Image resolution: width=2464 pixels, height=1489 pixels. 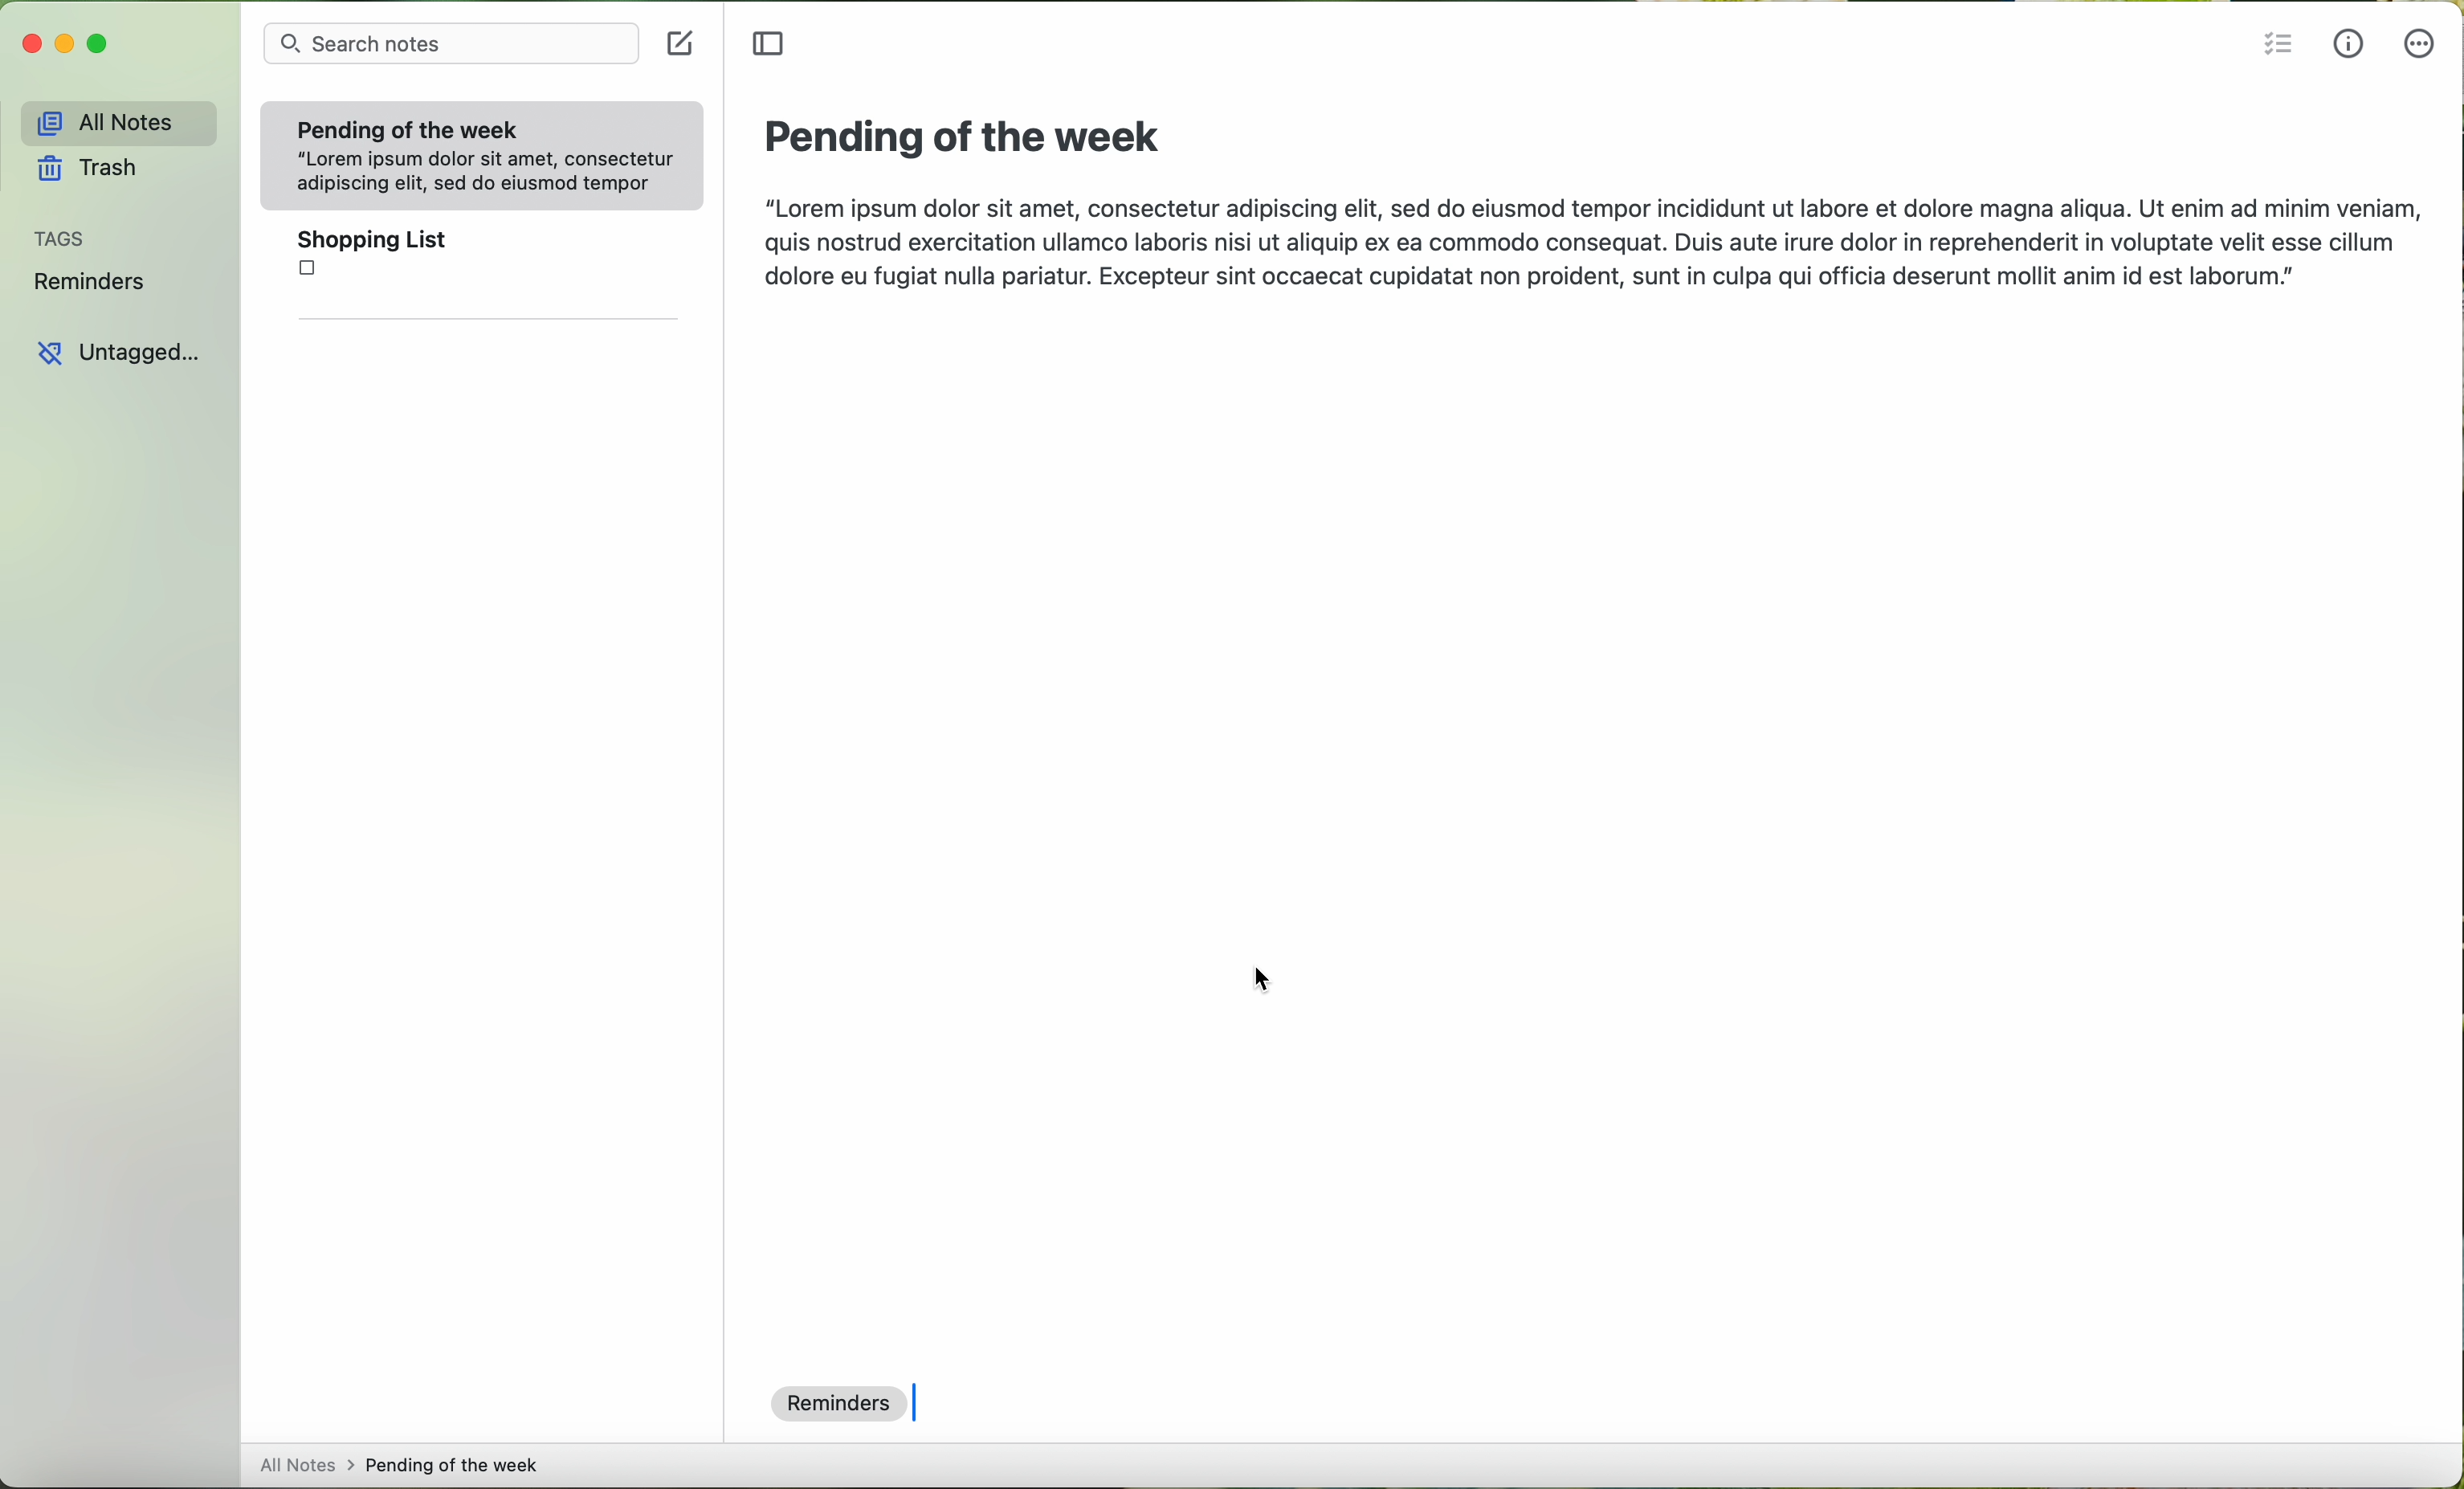 I want to click on text cursor, so click(x=922, y=1403).